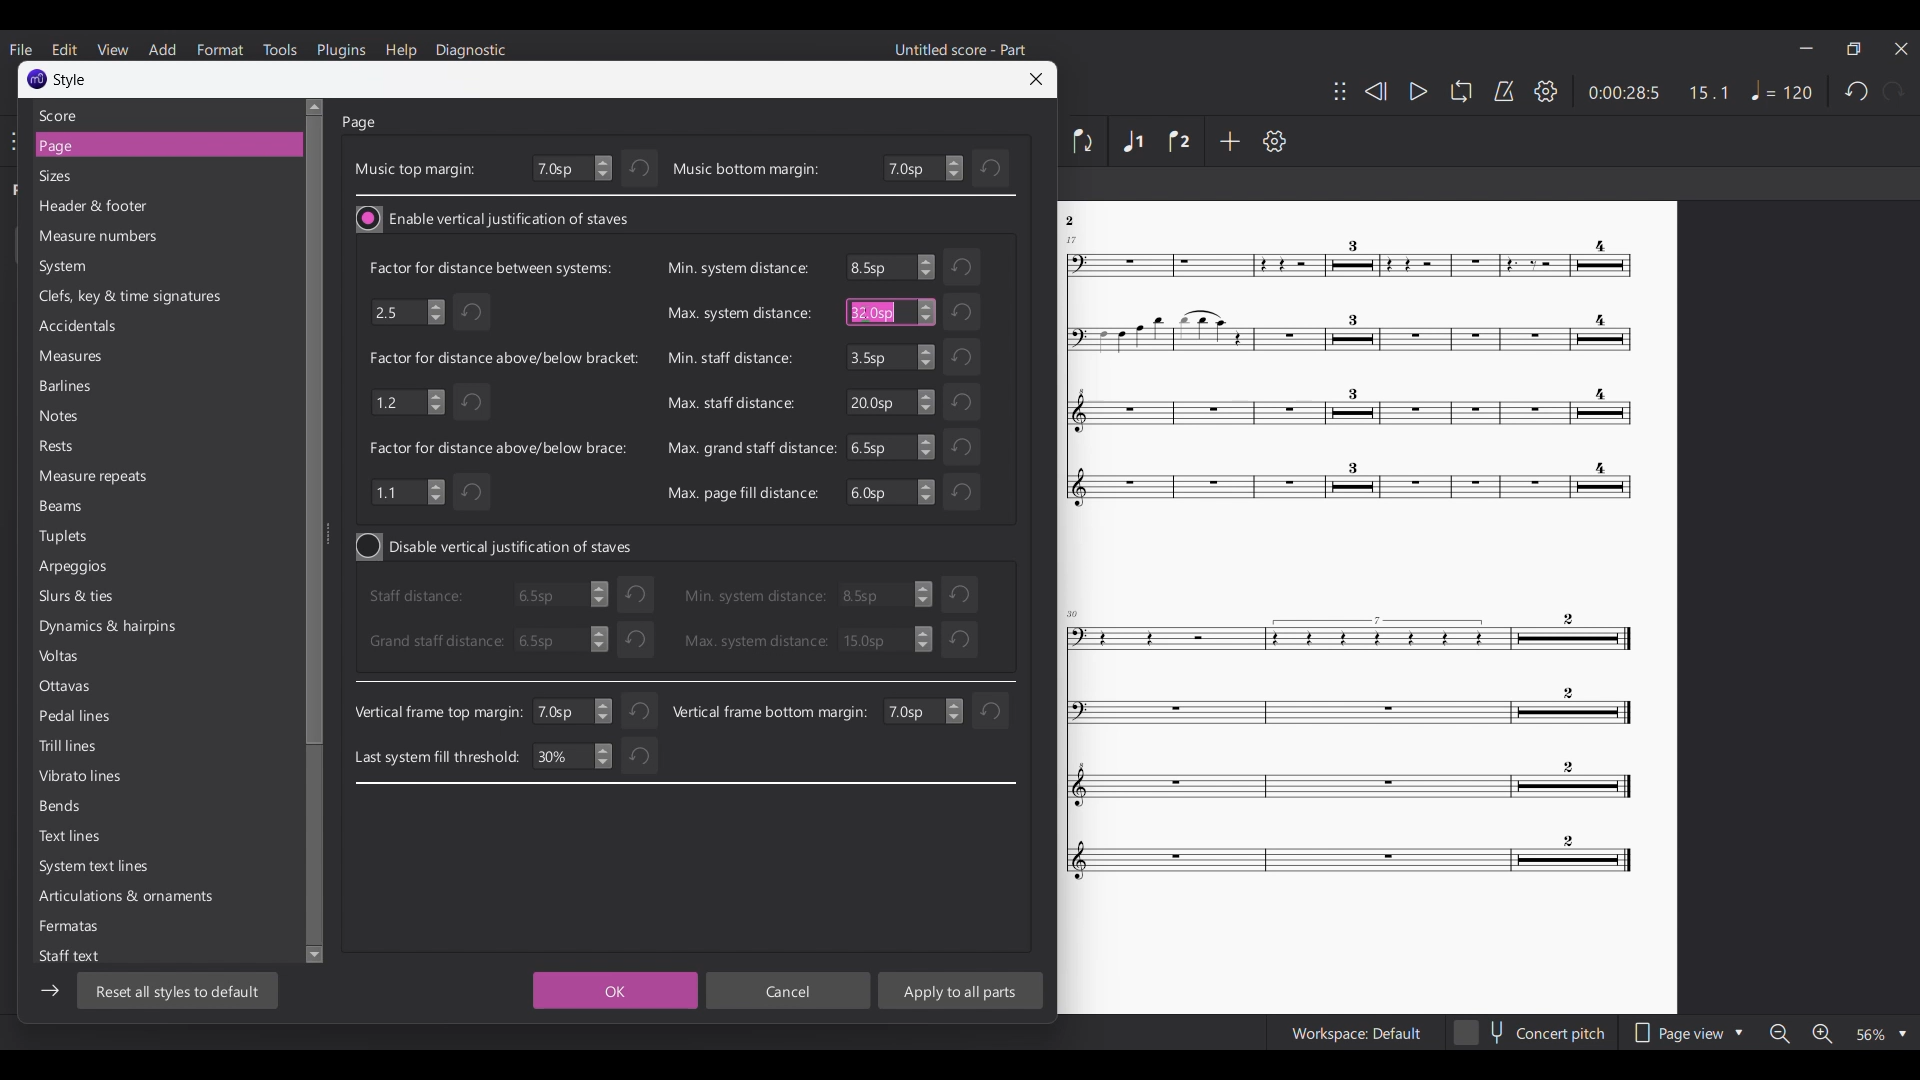  What do you see at coordinates (111, 631) in the screenshot?
I see `Dynamics & haipins` at bounding box center [111, 631].